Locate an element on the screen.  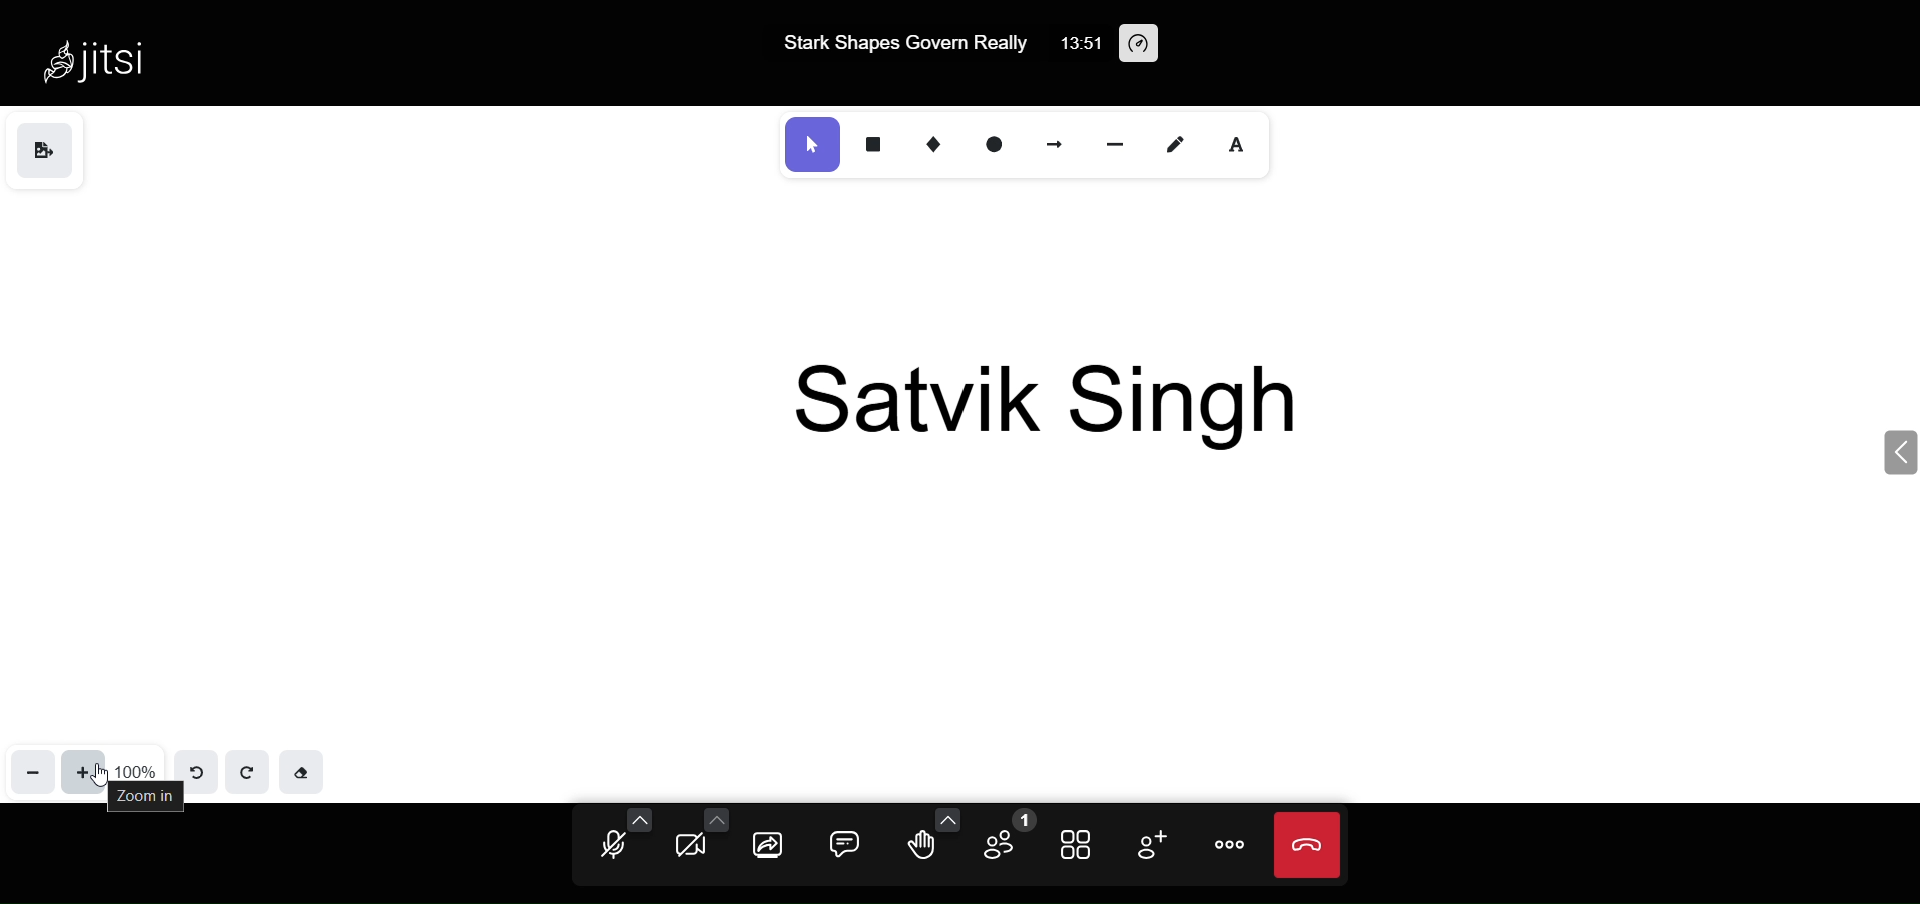
screen share is located at coordinates (768, 844).